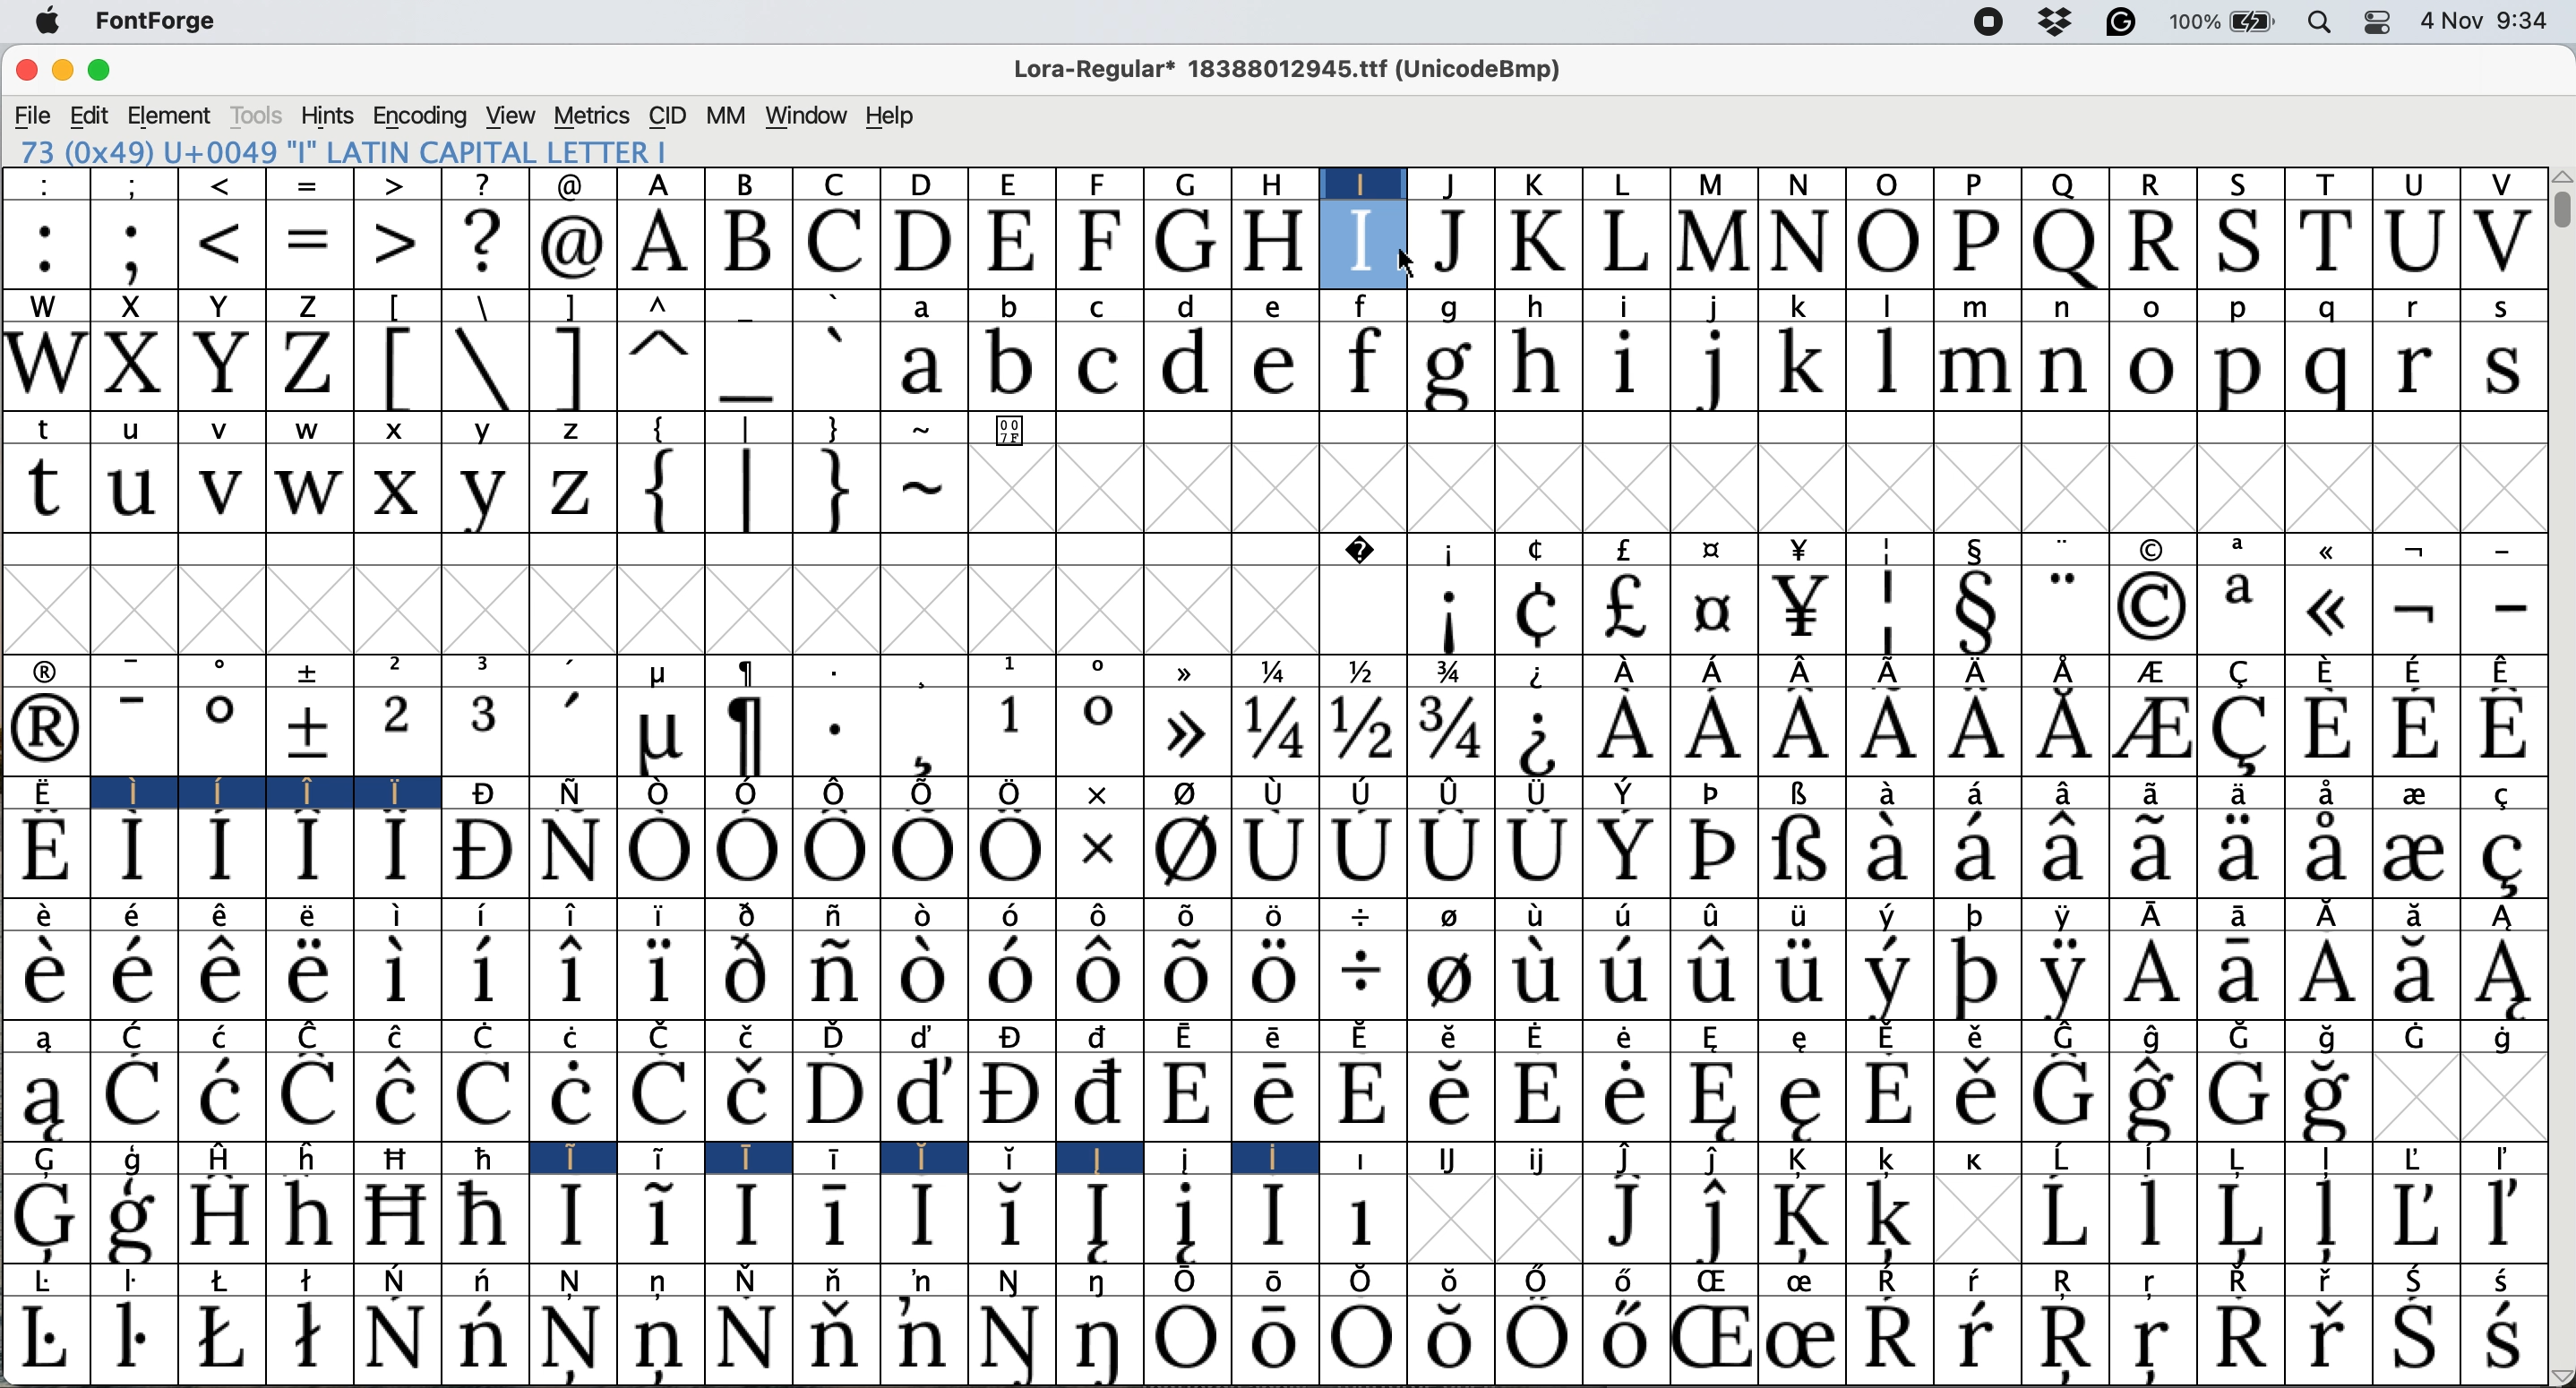  Describe the element at coordinates (1707, 608) in the screenshot. I see `Symbol` at that location.